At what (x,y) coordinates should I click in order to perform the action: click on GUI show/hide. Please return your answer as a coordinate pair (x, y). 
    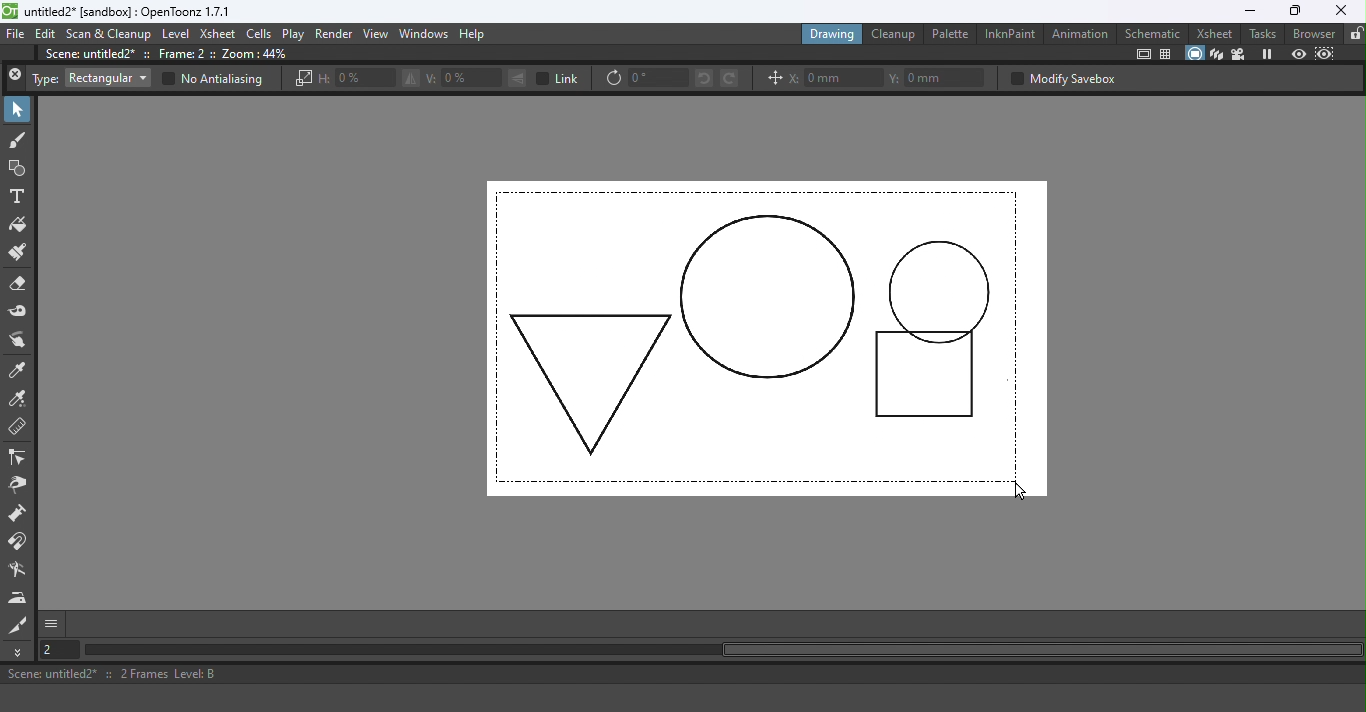
    Looking at the image, I should click on (53, 624).